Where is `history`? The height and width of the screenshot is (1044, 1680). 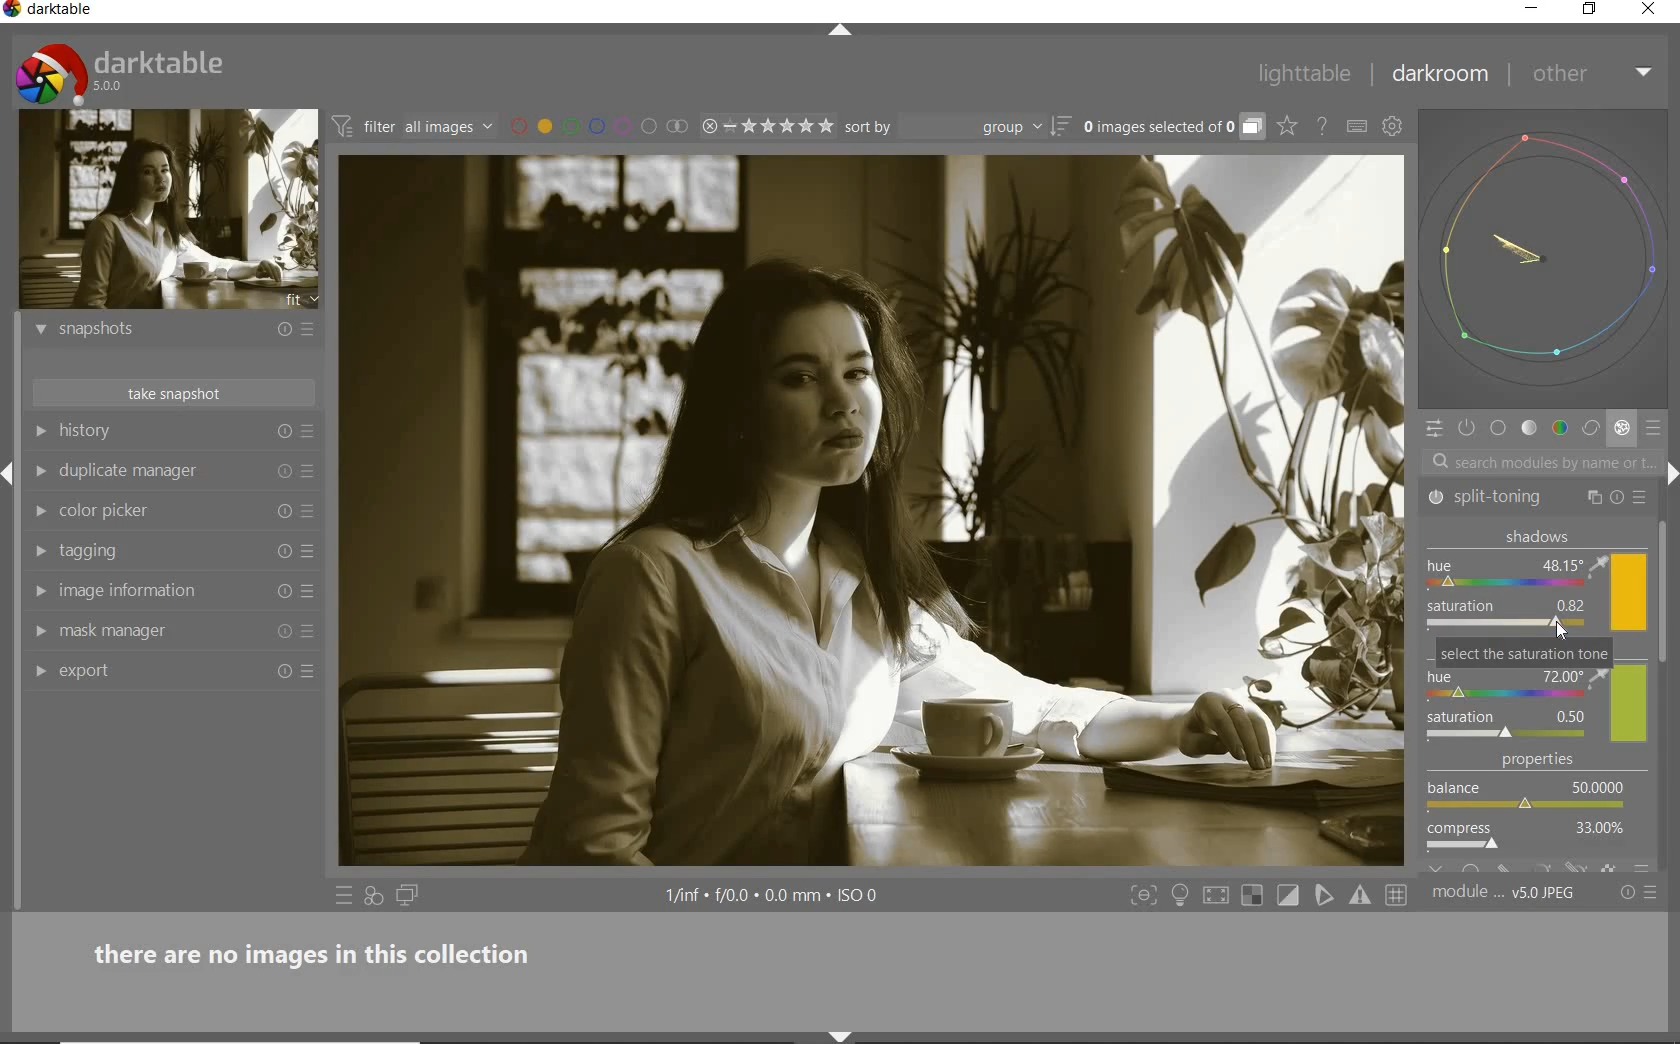
history is located at coordinates (162, 432).